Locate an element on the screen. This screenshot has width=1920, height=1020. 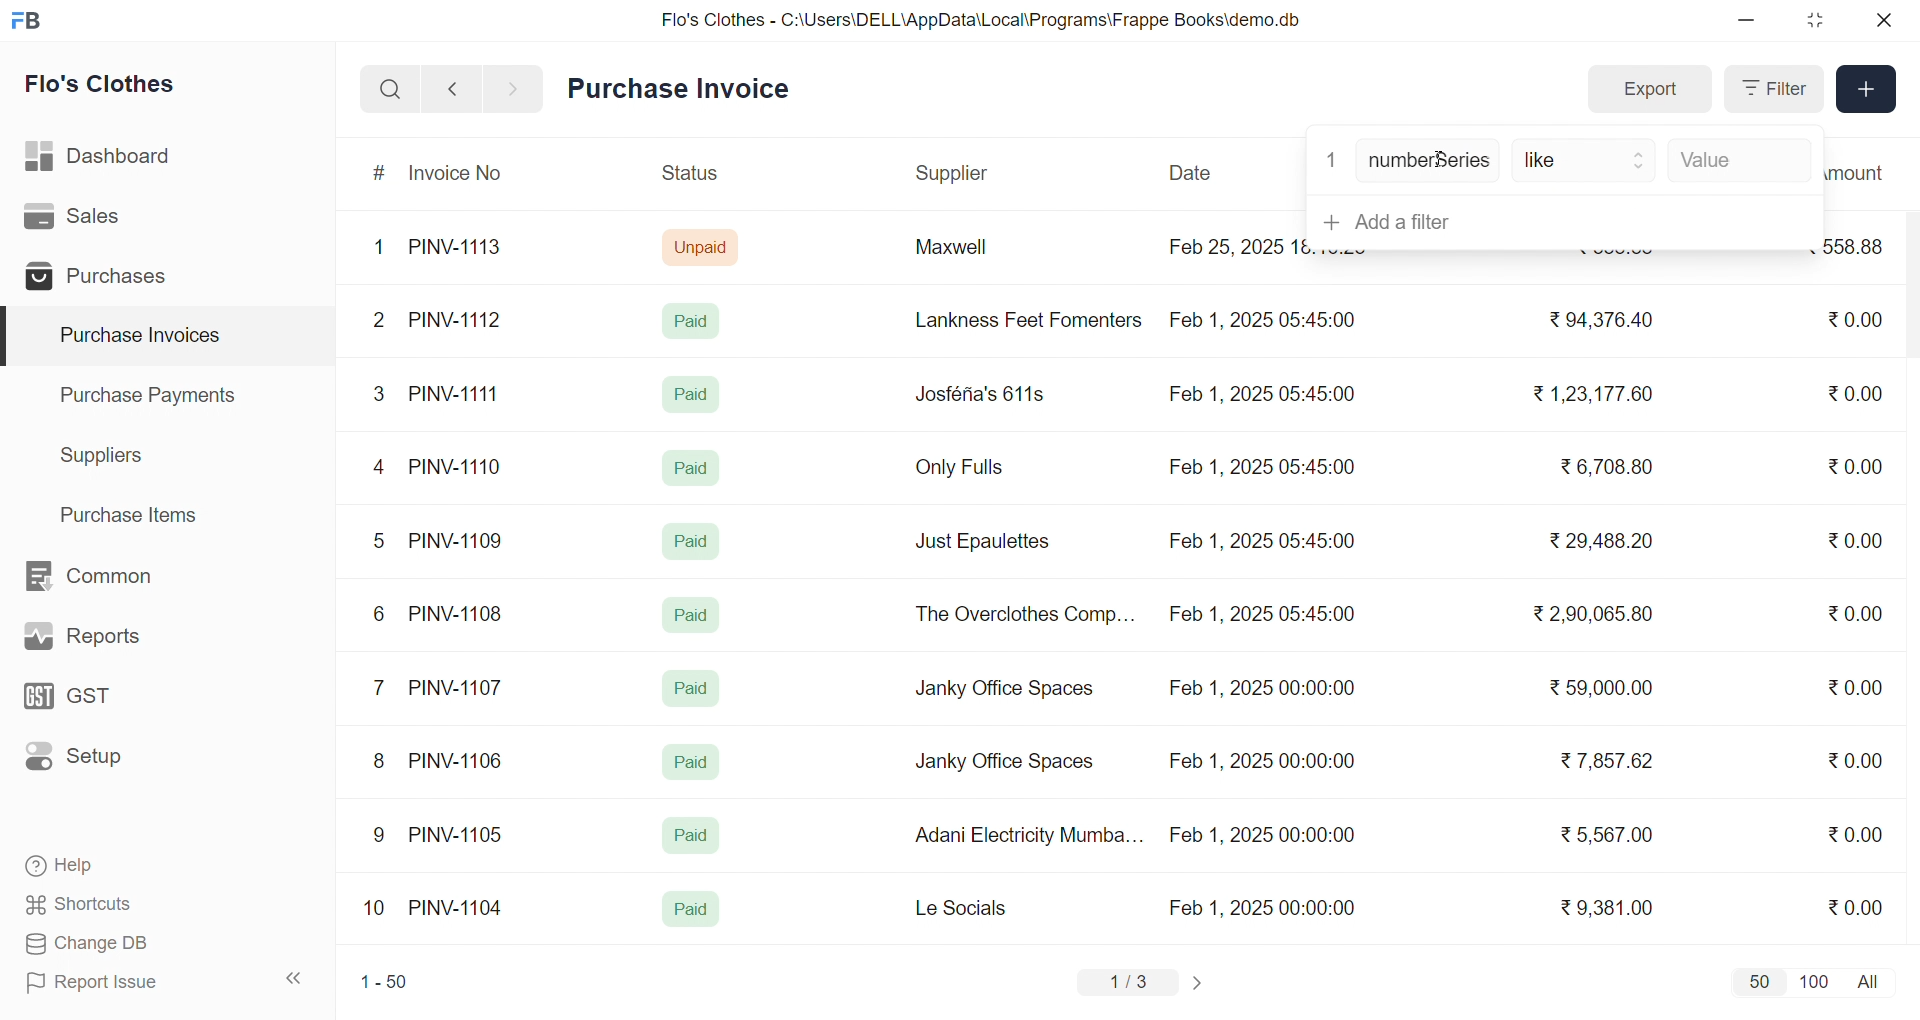
PINV-1112 is located at coordinates (455, 321).